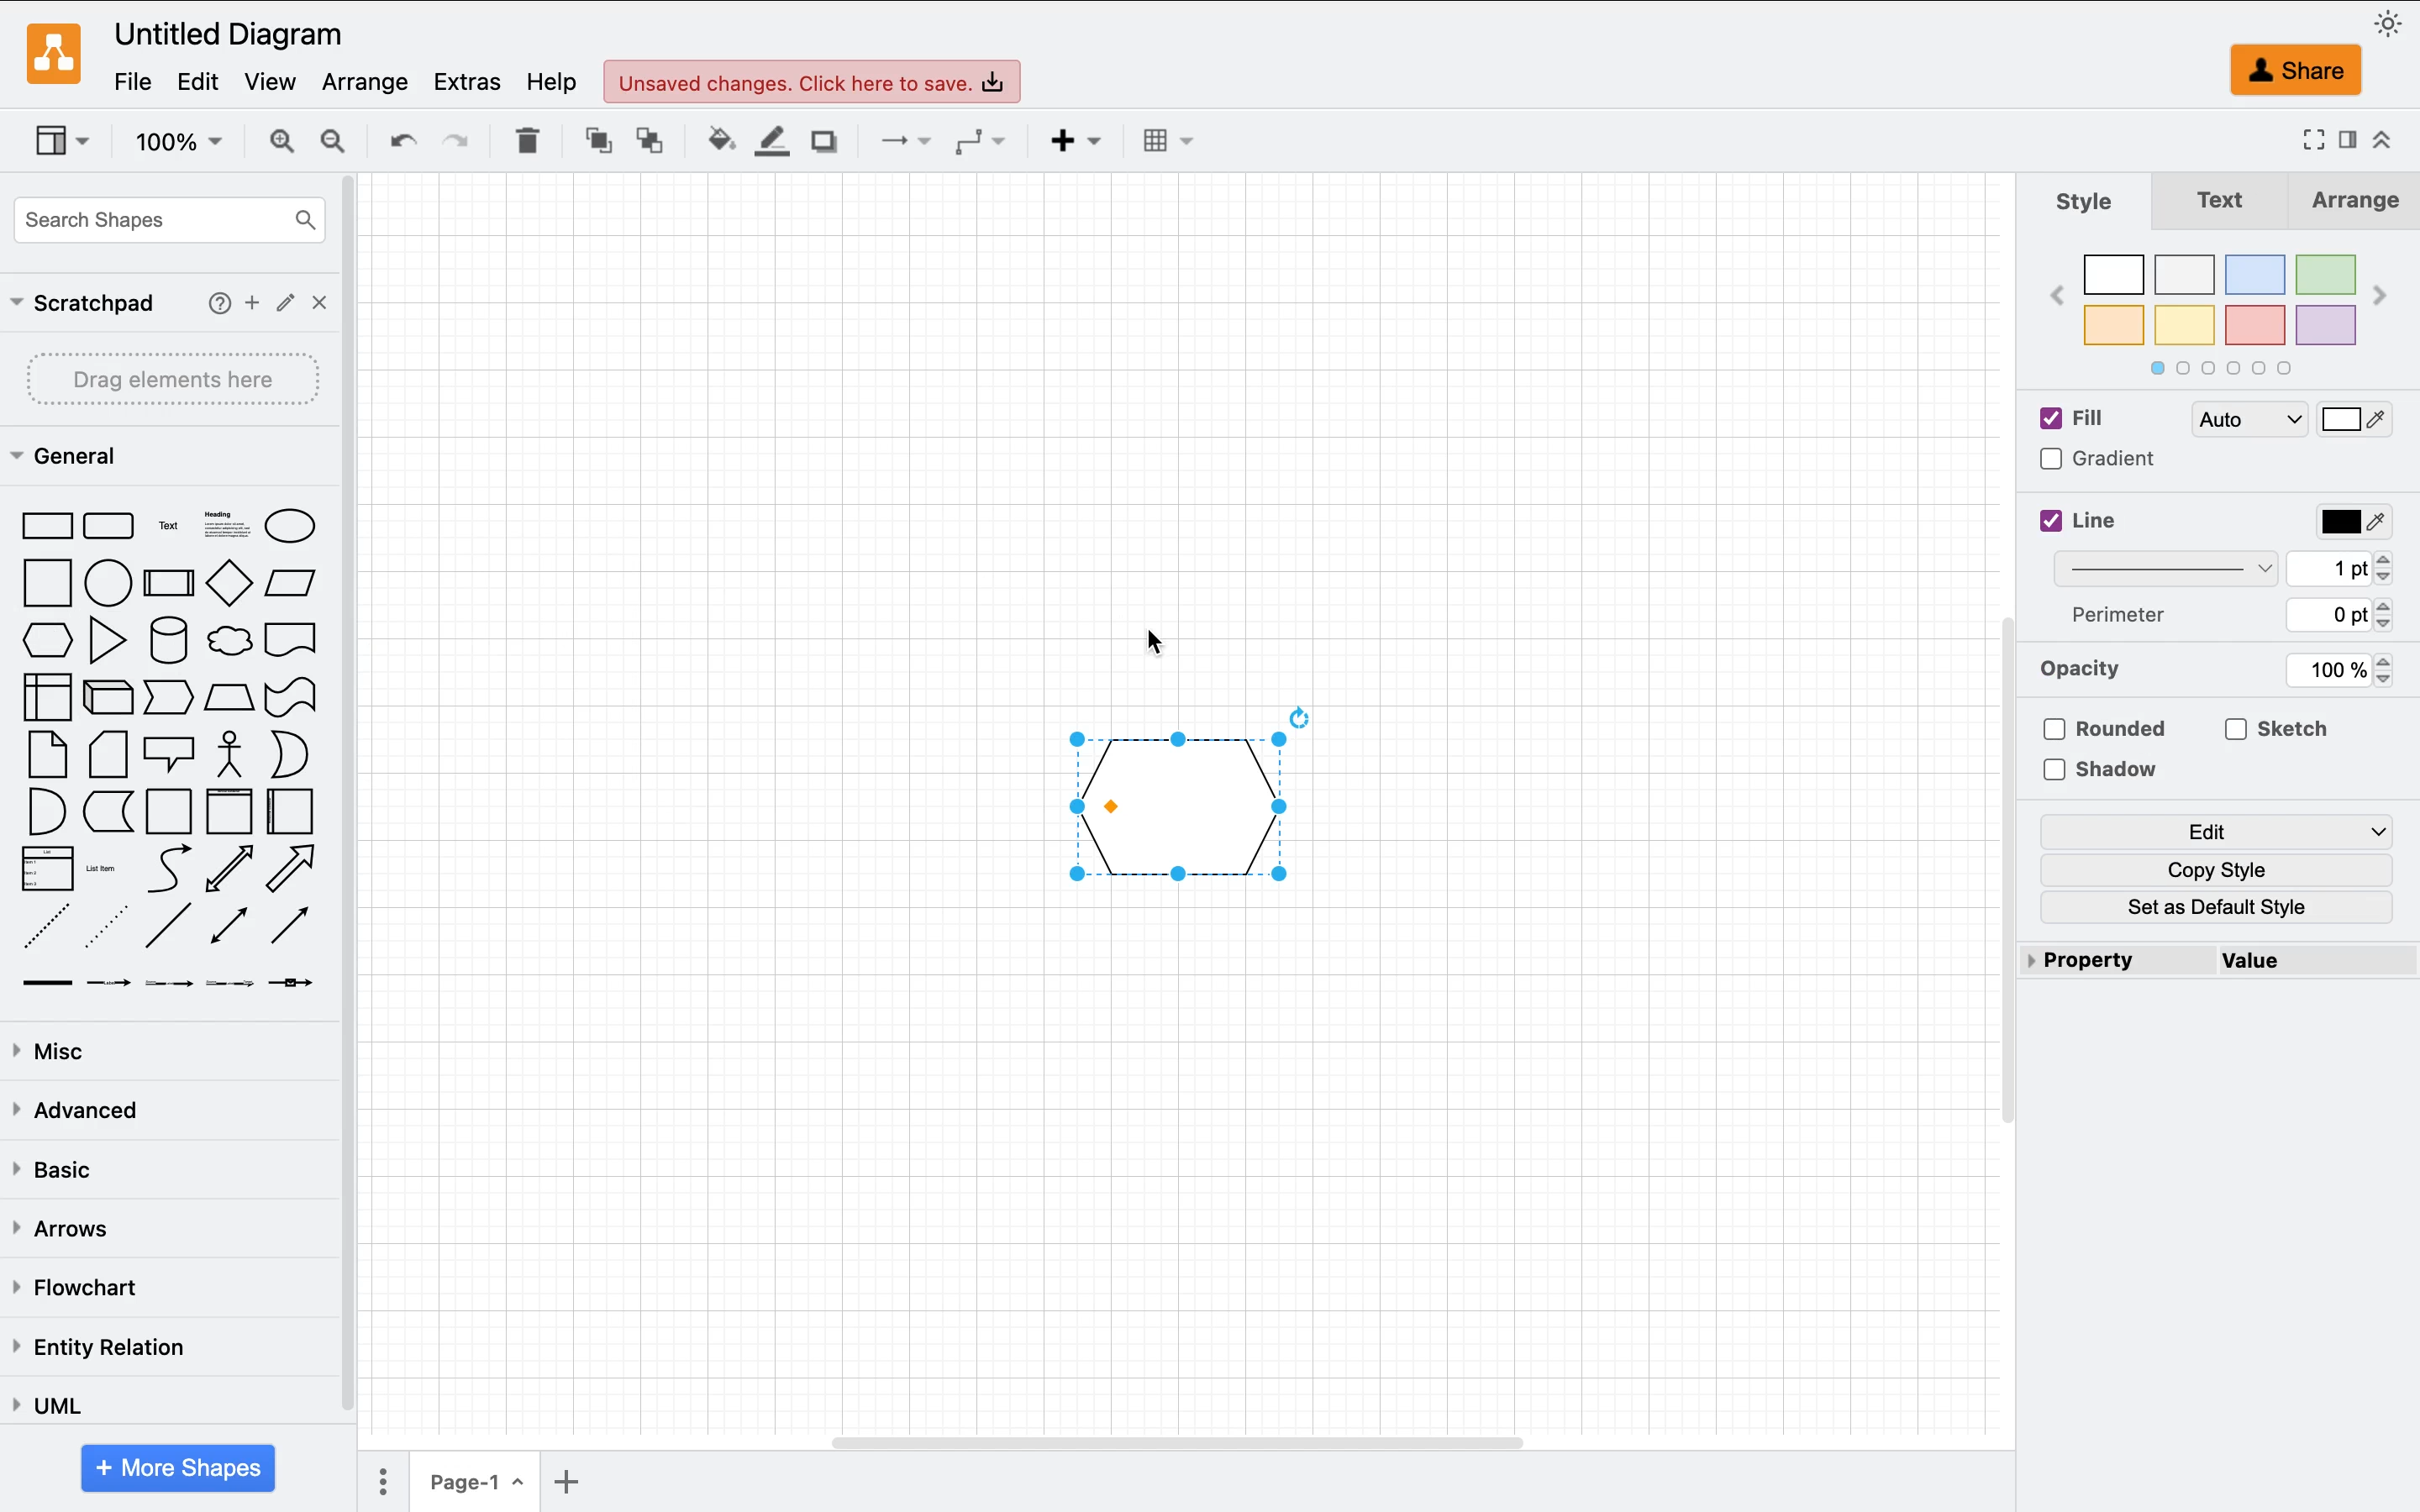 This screenshot has width=2420, height=1512. Describe the element at coordinates (222, 523) in the screenshot. I see `heading` at that location.